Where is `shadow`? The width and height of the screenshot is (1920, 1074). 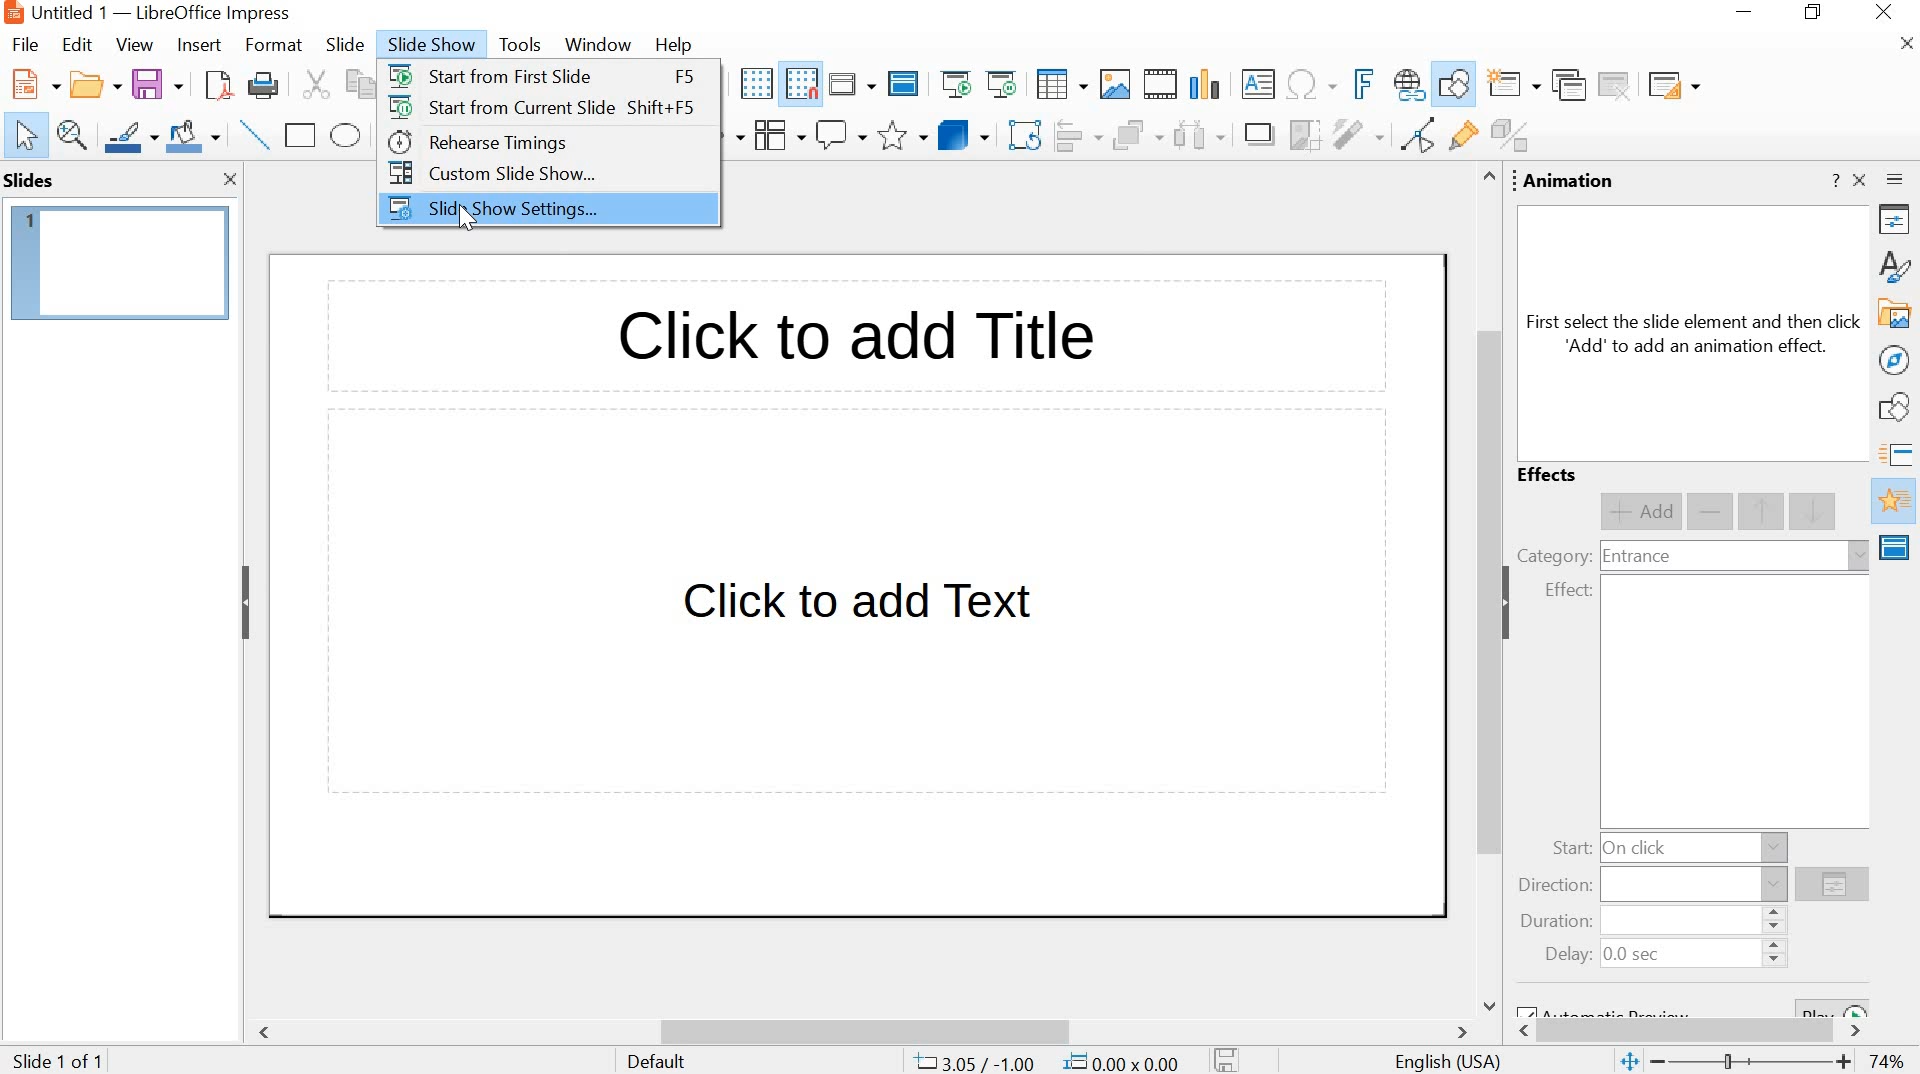 shadow is located at coordinates (1258, 136).